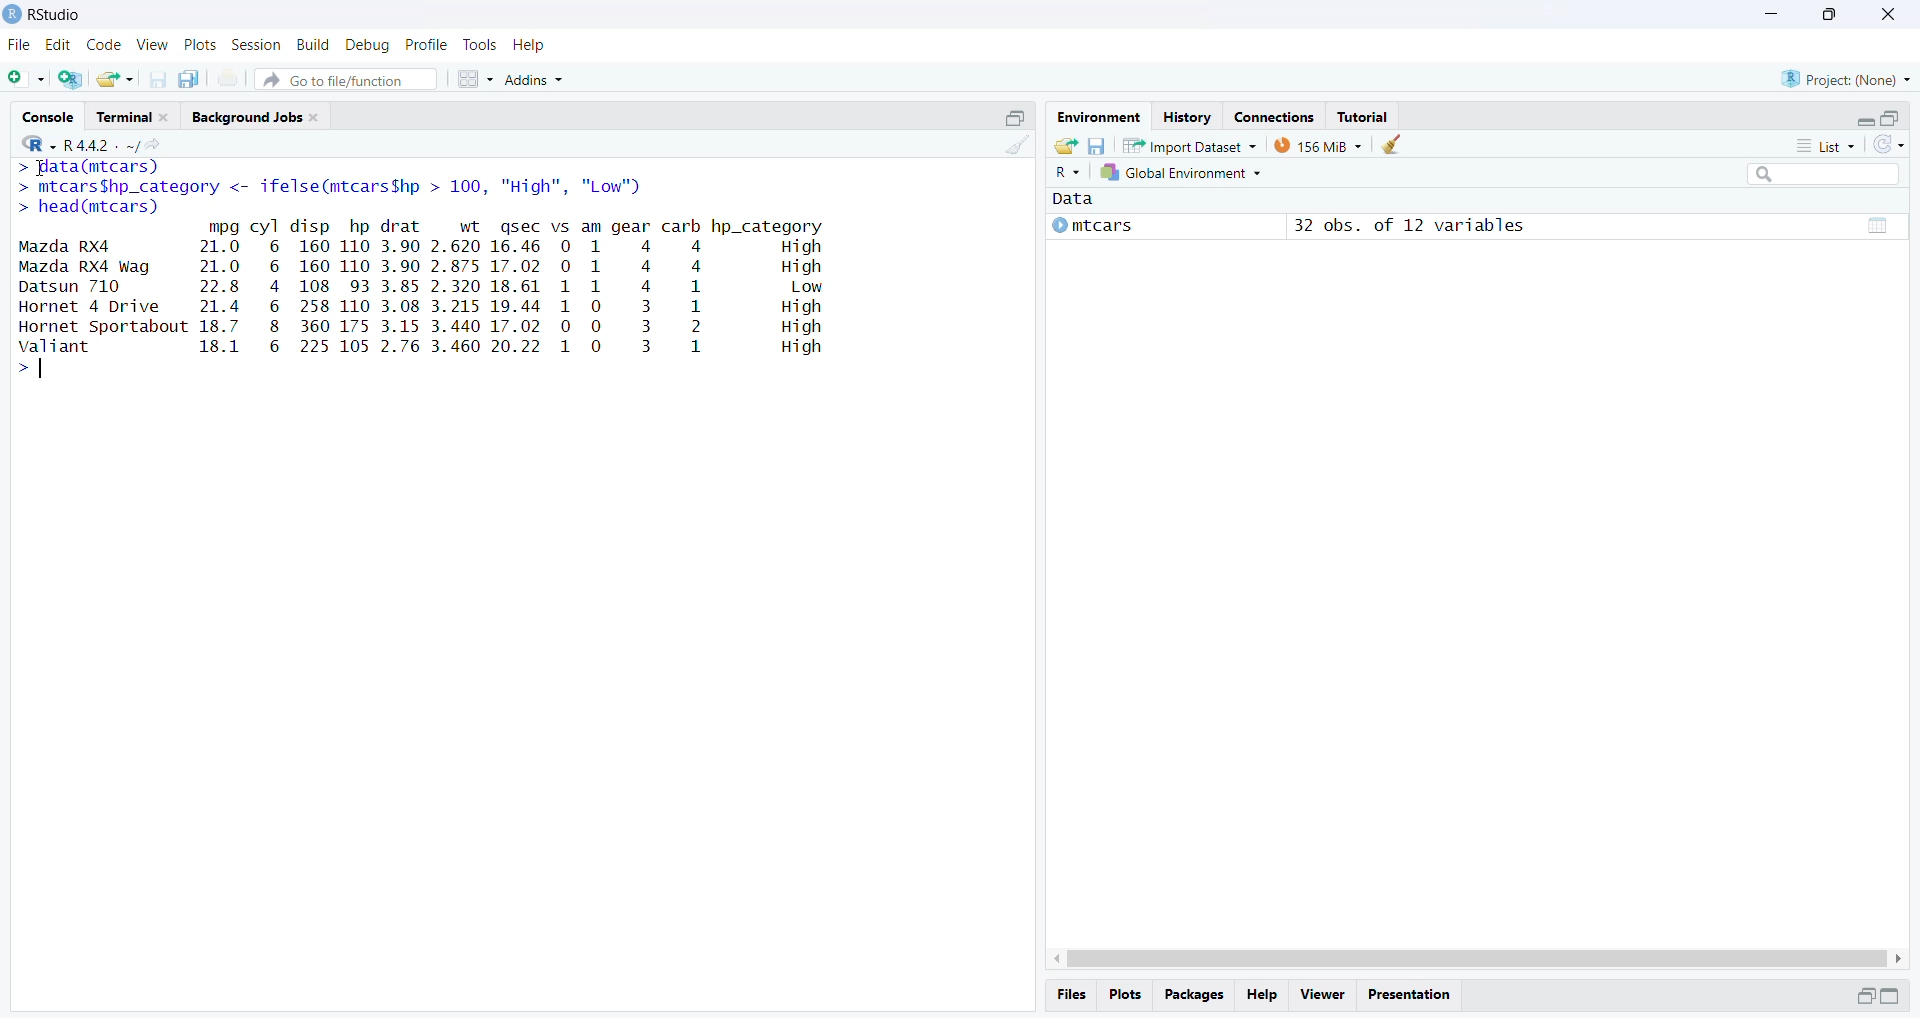  What do you see at coordinates (447, 276) in the screenshot?
I see `> pata(mtcars)
> mtcarsShp_category <- ifelse(mtcarsshp > 100, "High", "Low")
> head(mtcars)

mpg cyl disp hp drat wt gsec vs am gear carb hp_category
Mazda RX4 21.0 6 160 110 3.90 2.620 16.46 0 1 4 4 High
Mazda RX4 wag 21.0 6 160 110 3.90 2.875 17.02 0 1 4 4 High
Datsun 710 22.8 4 108 93 3.852.320 18.61 1 1 4 1 Low
Hornet 4 Drive 21.4 6 258 110 3.08 3.215 19.44 1 © 3 1 High
Hornet Sportabout 18.7 8 360 175 3.15 3.440 17.02 0 0 3 2 High
Laan 18.1 6 225105 2.76 3.460 20.22 1 © 3 1 High
>` at bounding box center [447, 276].